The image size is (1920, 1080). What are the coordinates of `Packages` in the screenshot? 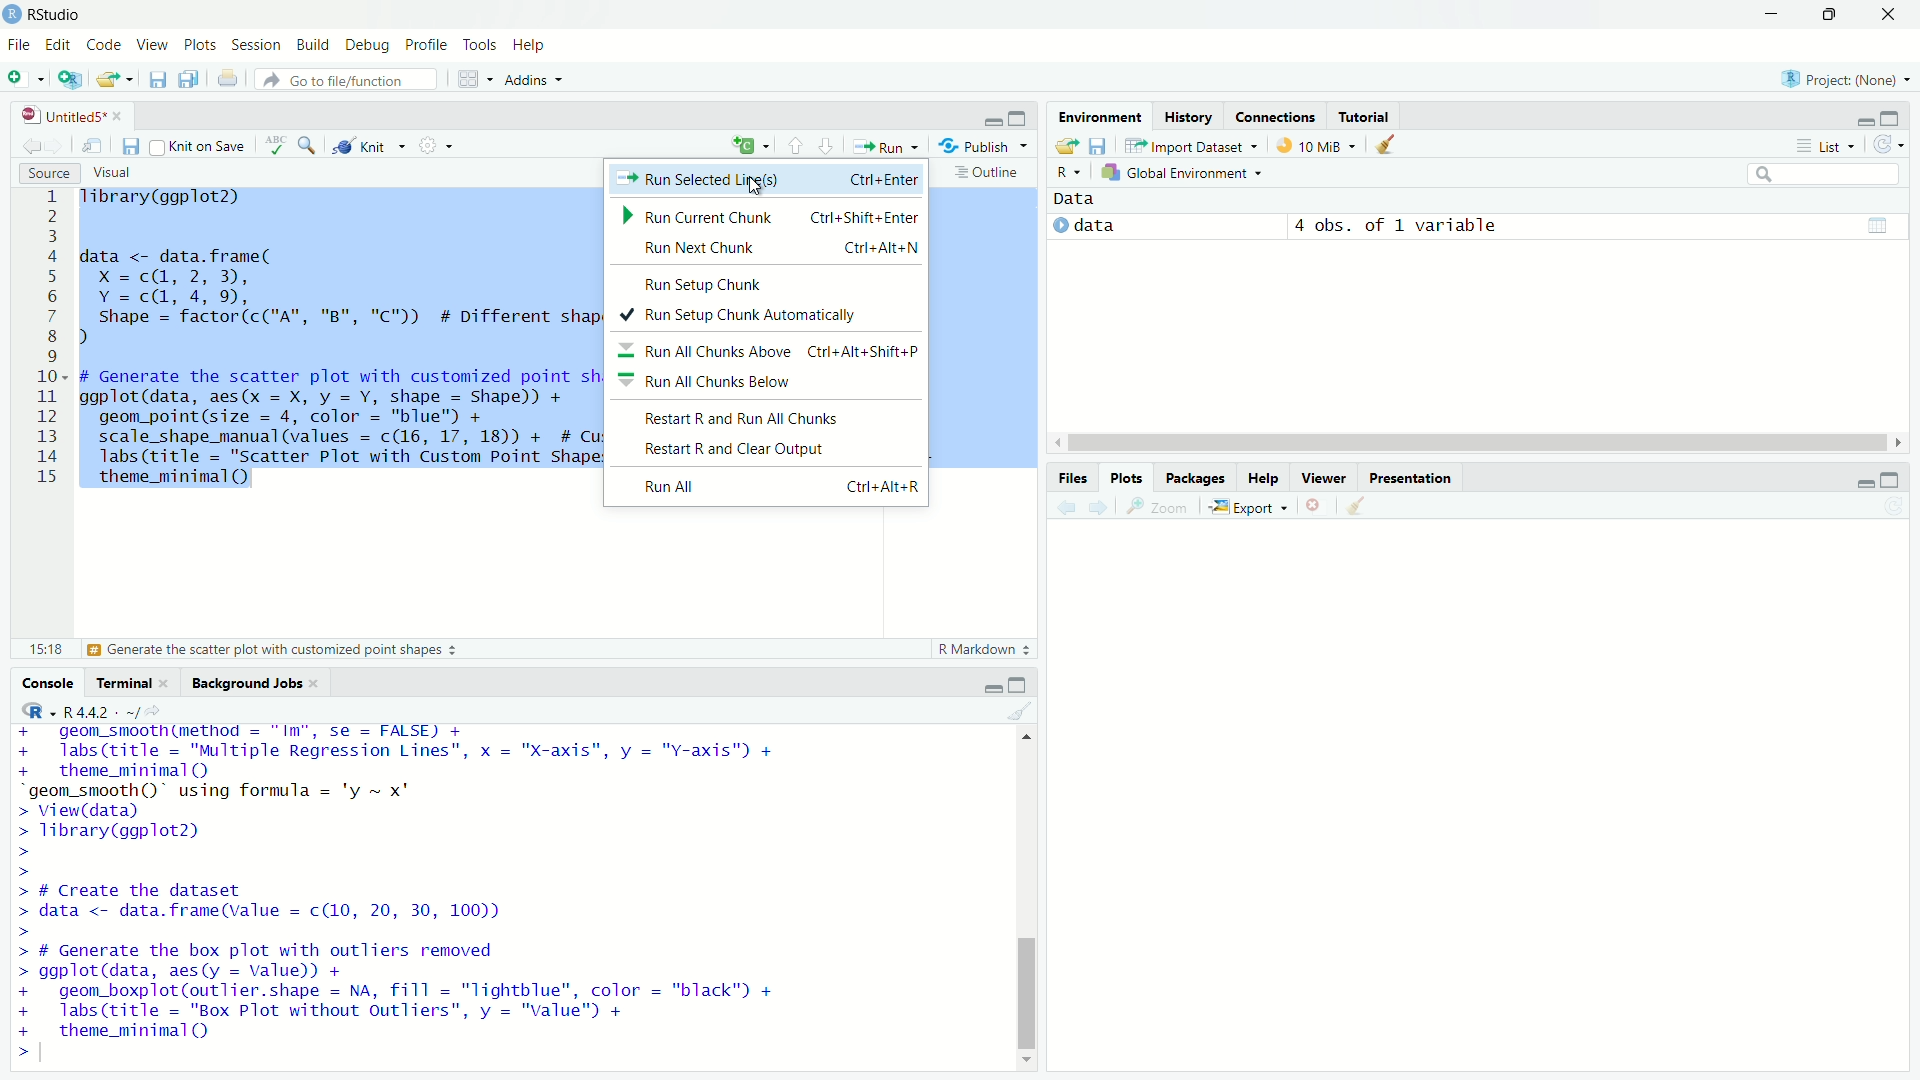 It's located at (1195, 477).